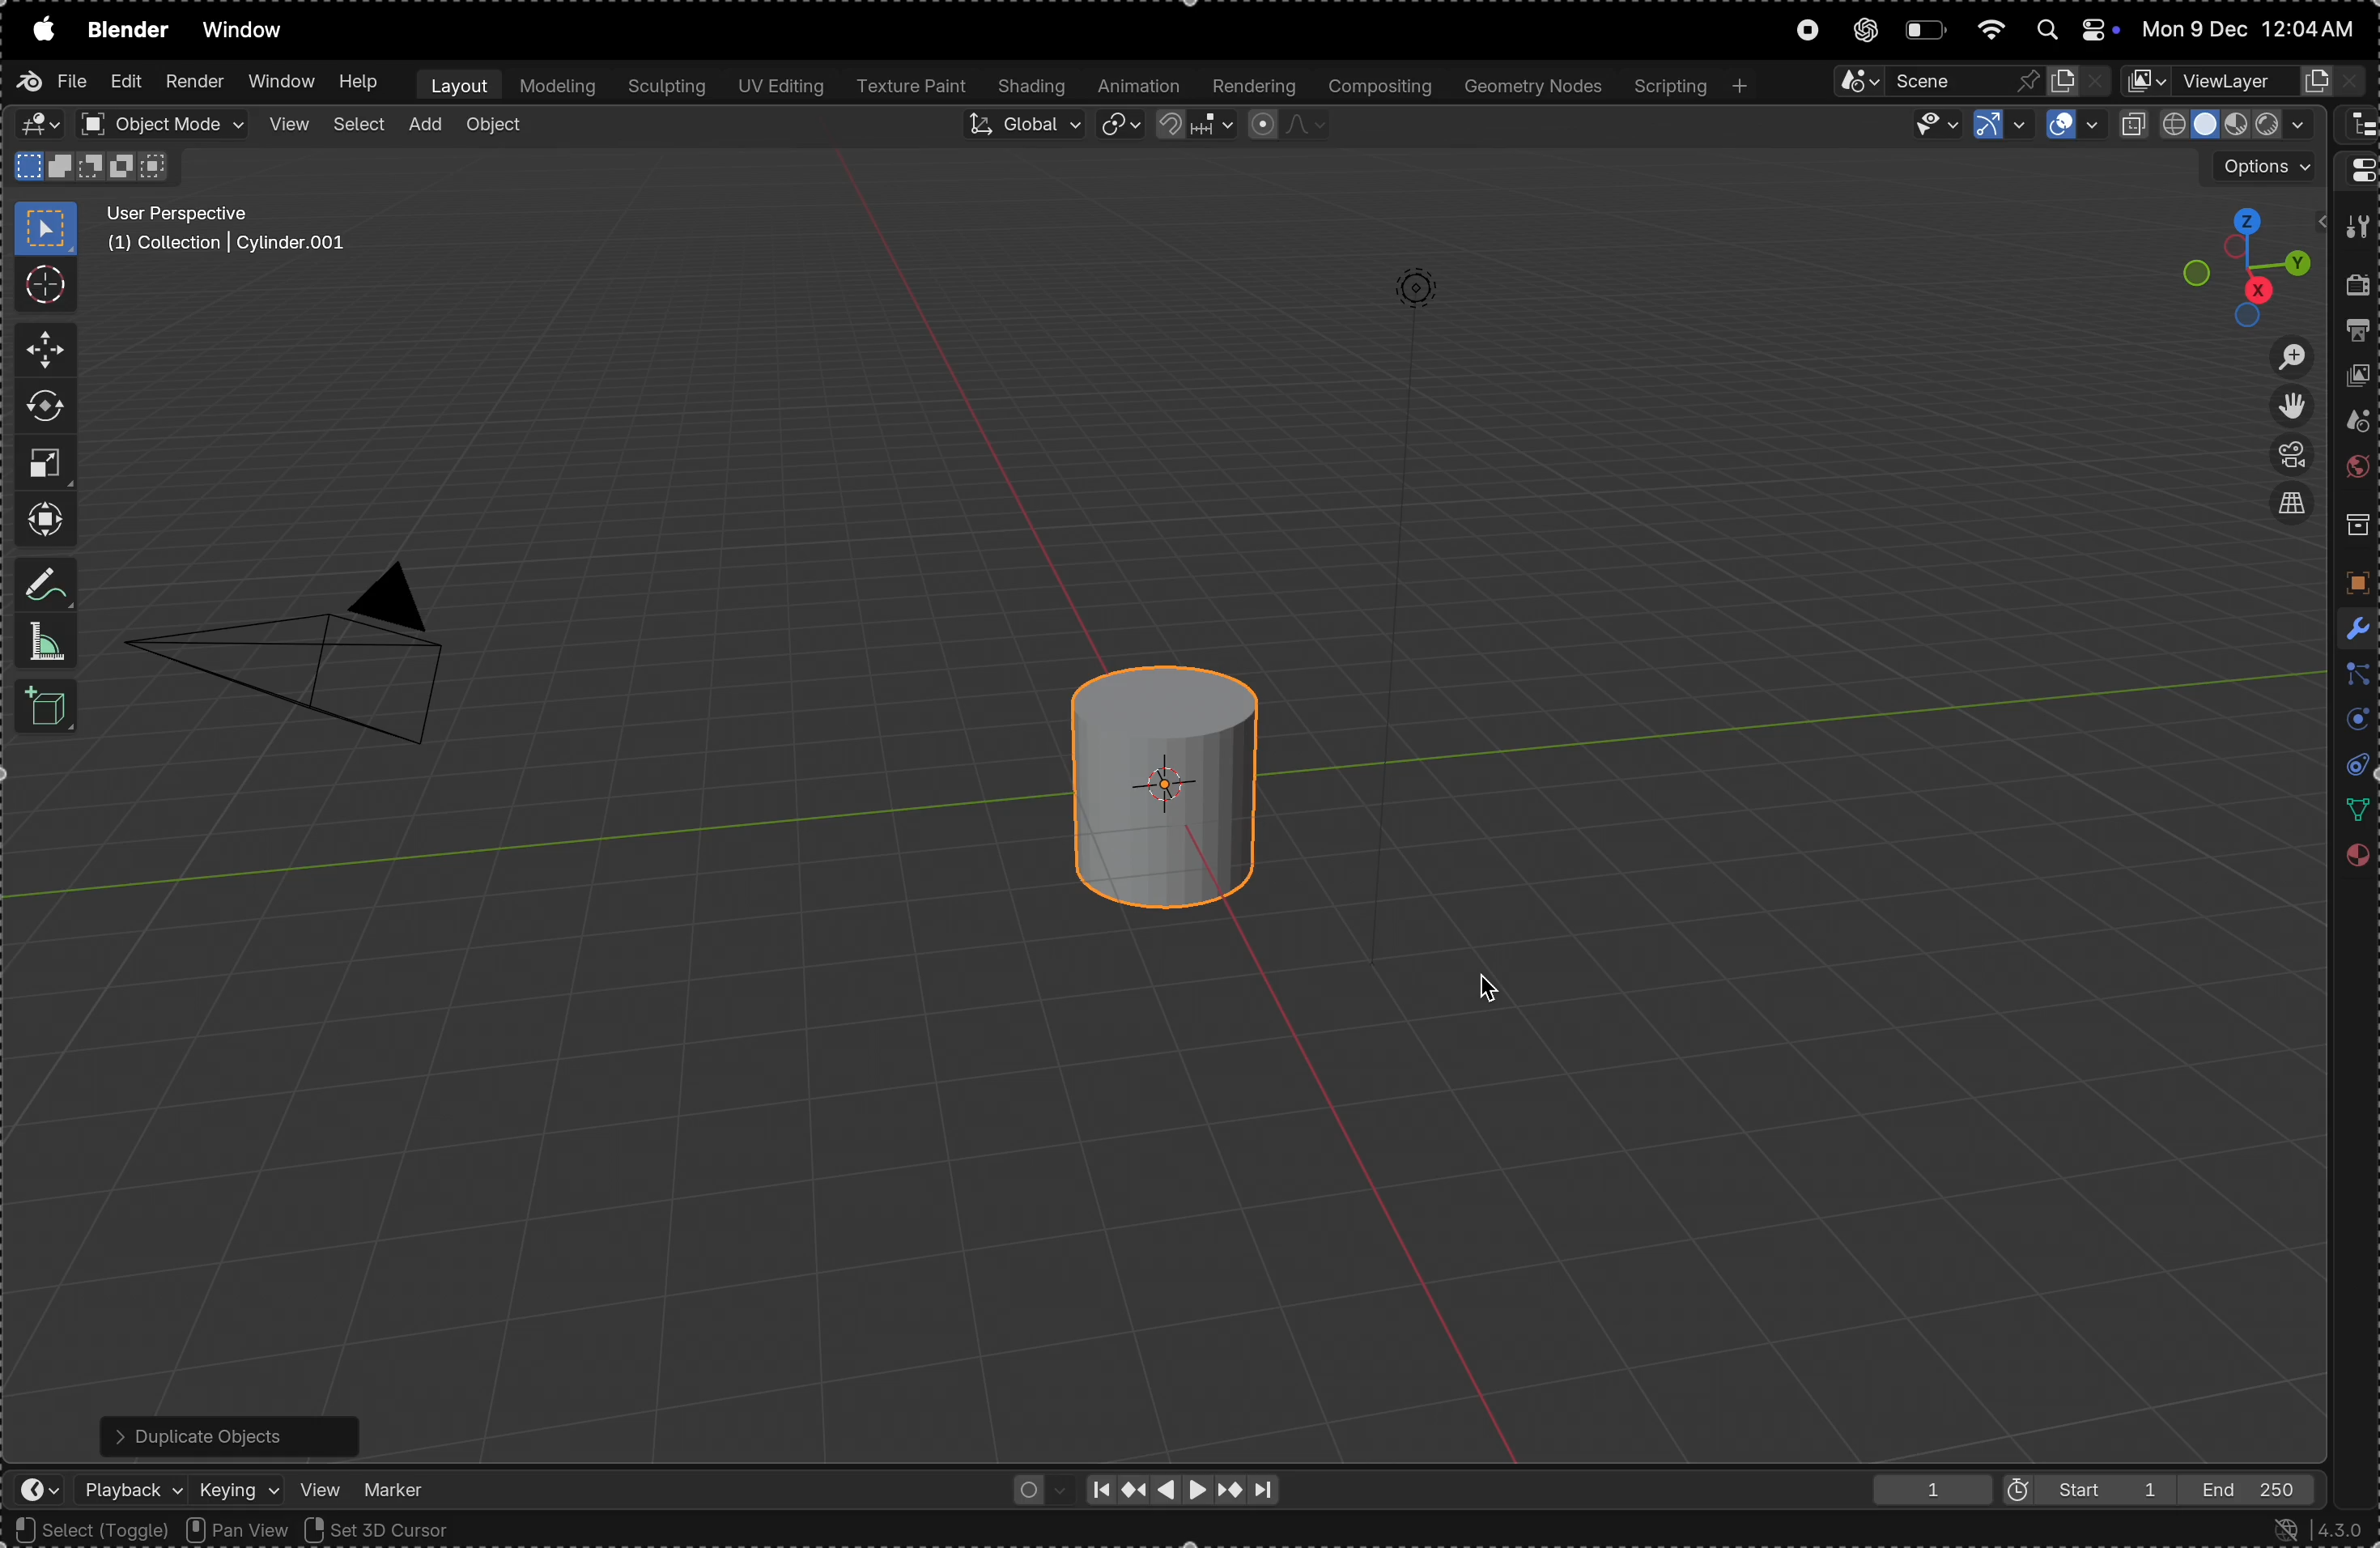 This screenshot has height=1548, width=2380. What do you see at coordinates (2259, 170) in the screenshot?
I see `options` at bounding box center [2259, 170].